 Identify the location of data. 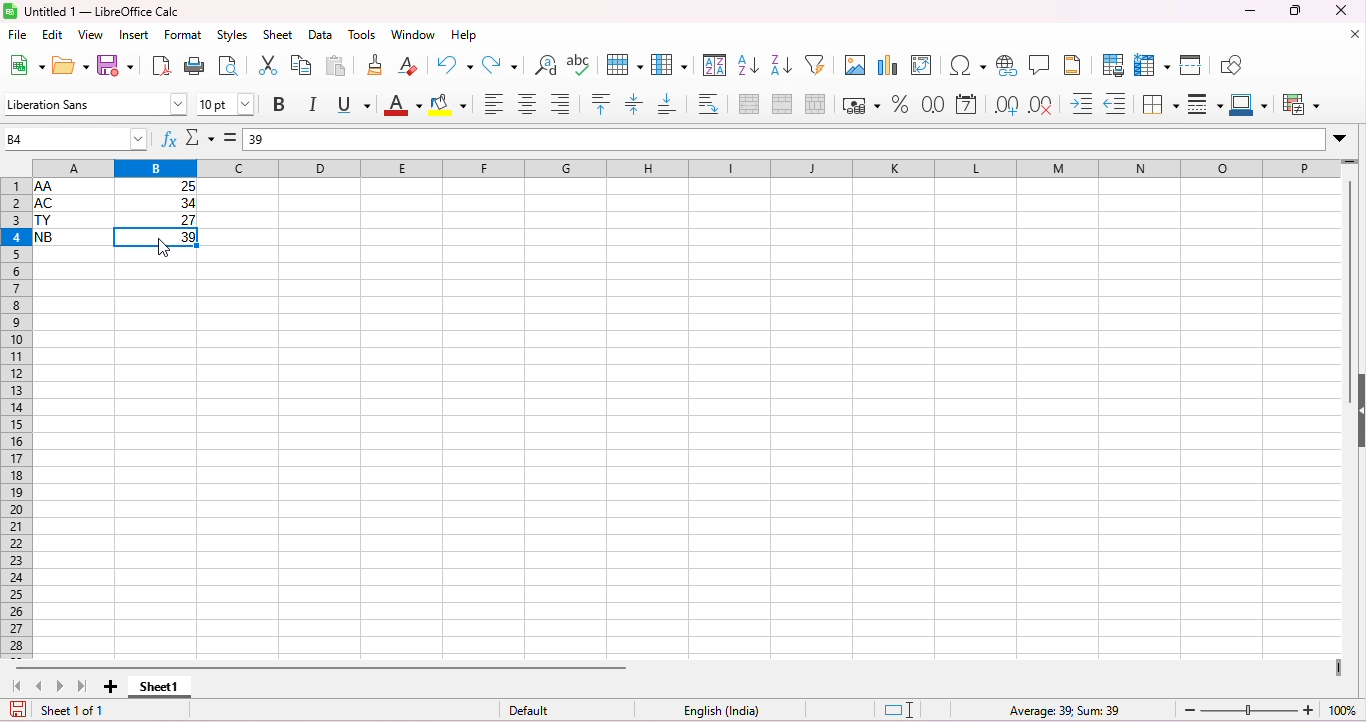
(320, 36).